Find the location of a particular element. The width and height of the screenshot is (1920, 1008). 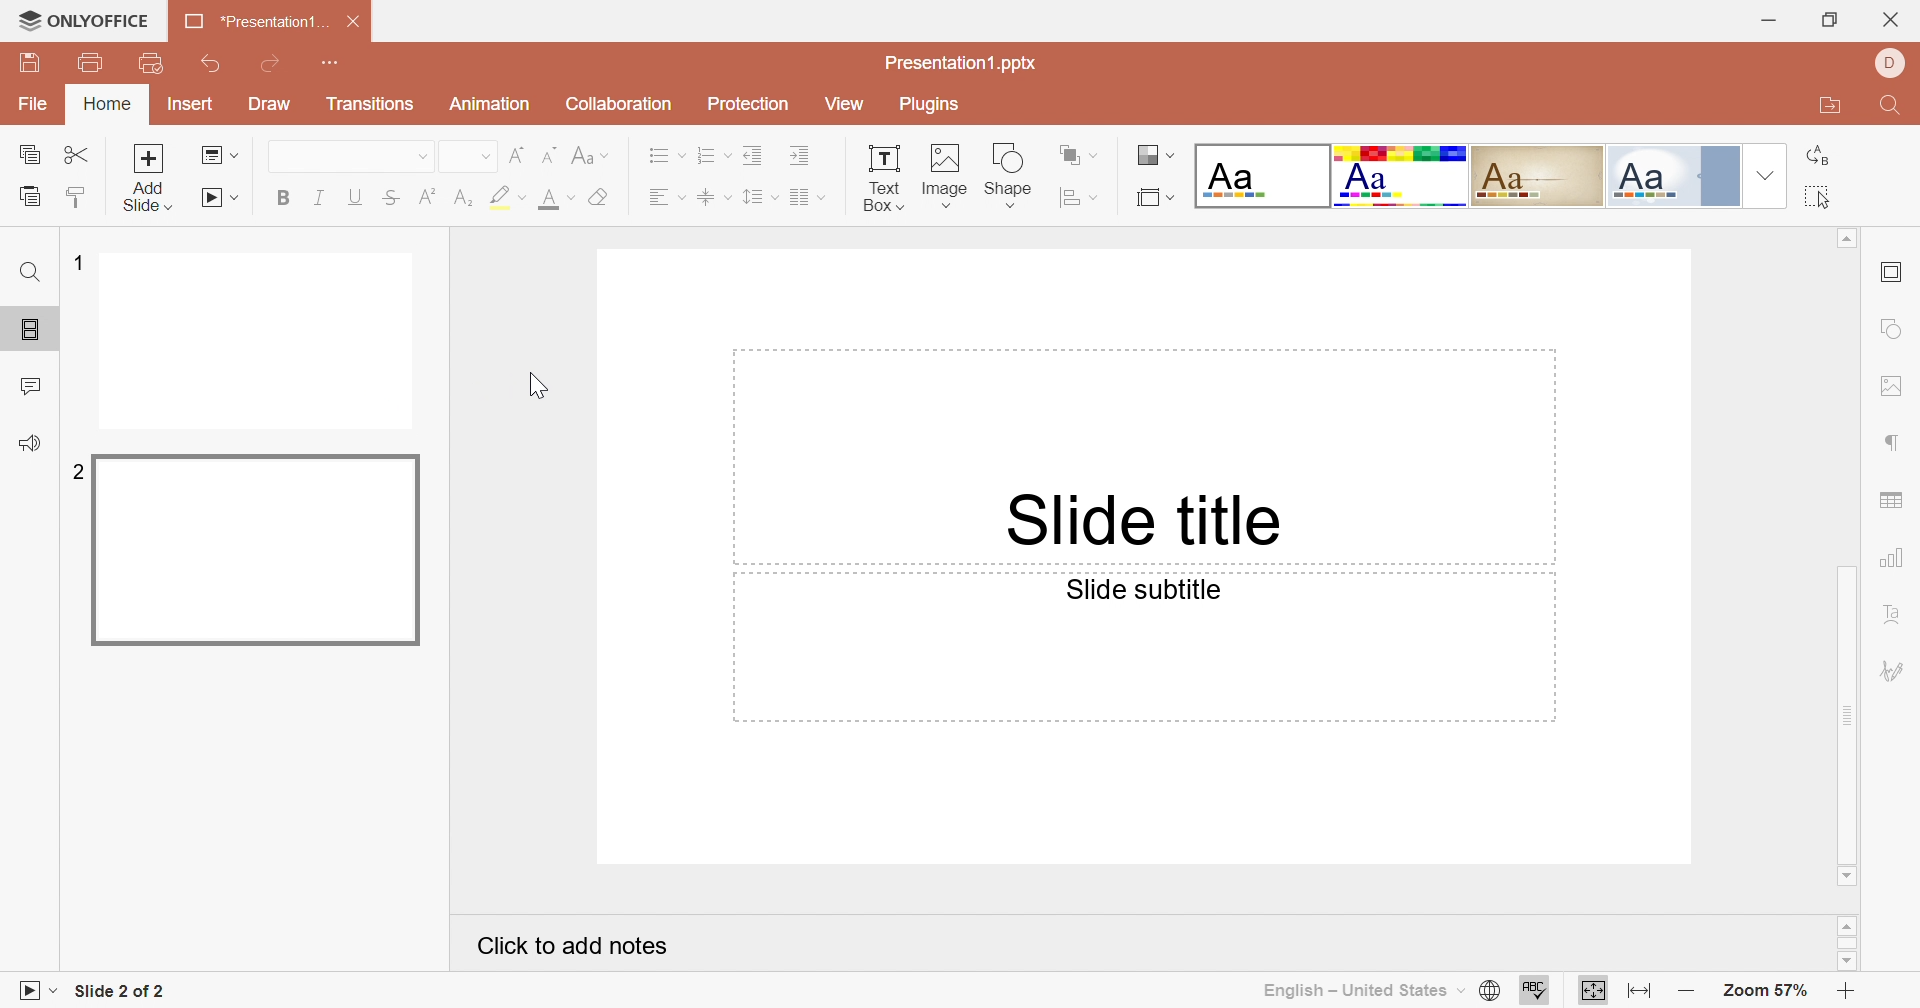

Slideshow is located at coordinates (28, 991).